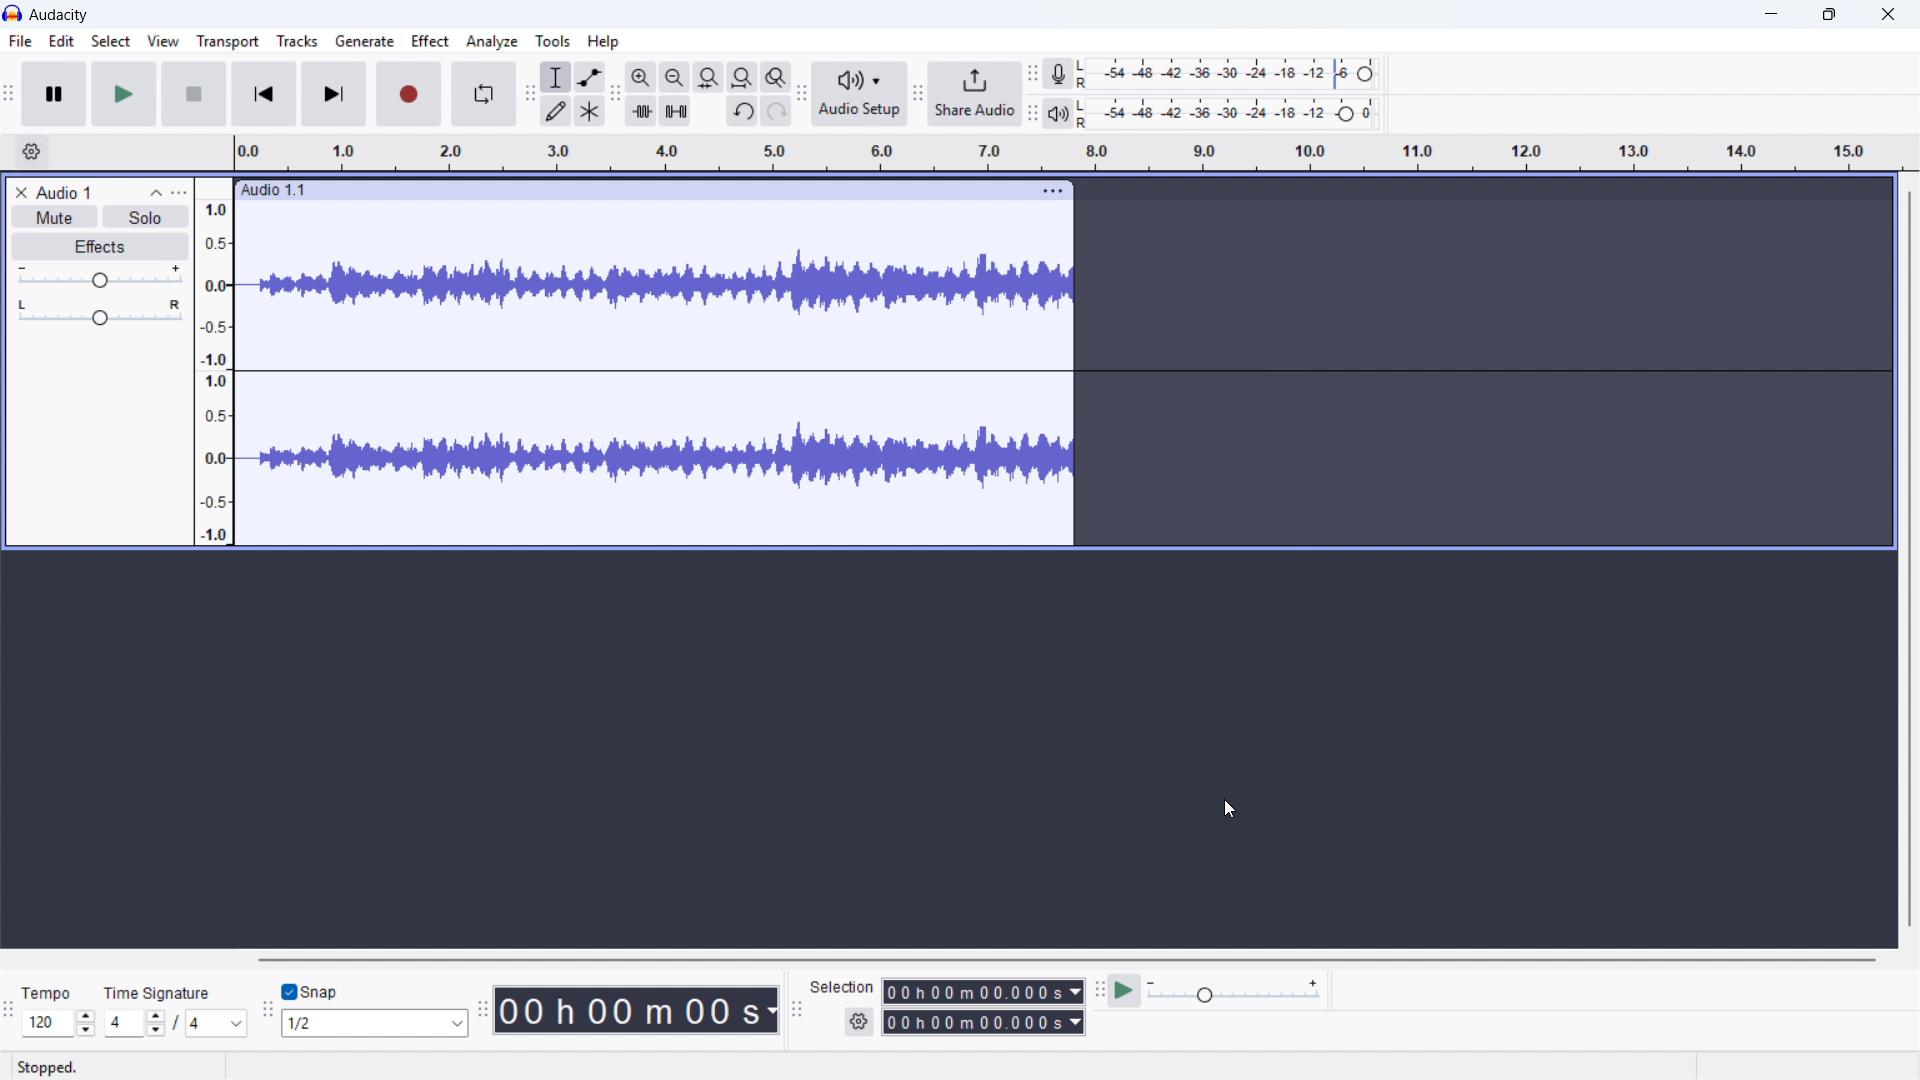 The width and height of the screenshot is (1920, 1080). What do you see at coordinates (111, 42) in the screenshot?
I see `Select ` at bounding box center [111, 42].